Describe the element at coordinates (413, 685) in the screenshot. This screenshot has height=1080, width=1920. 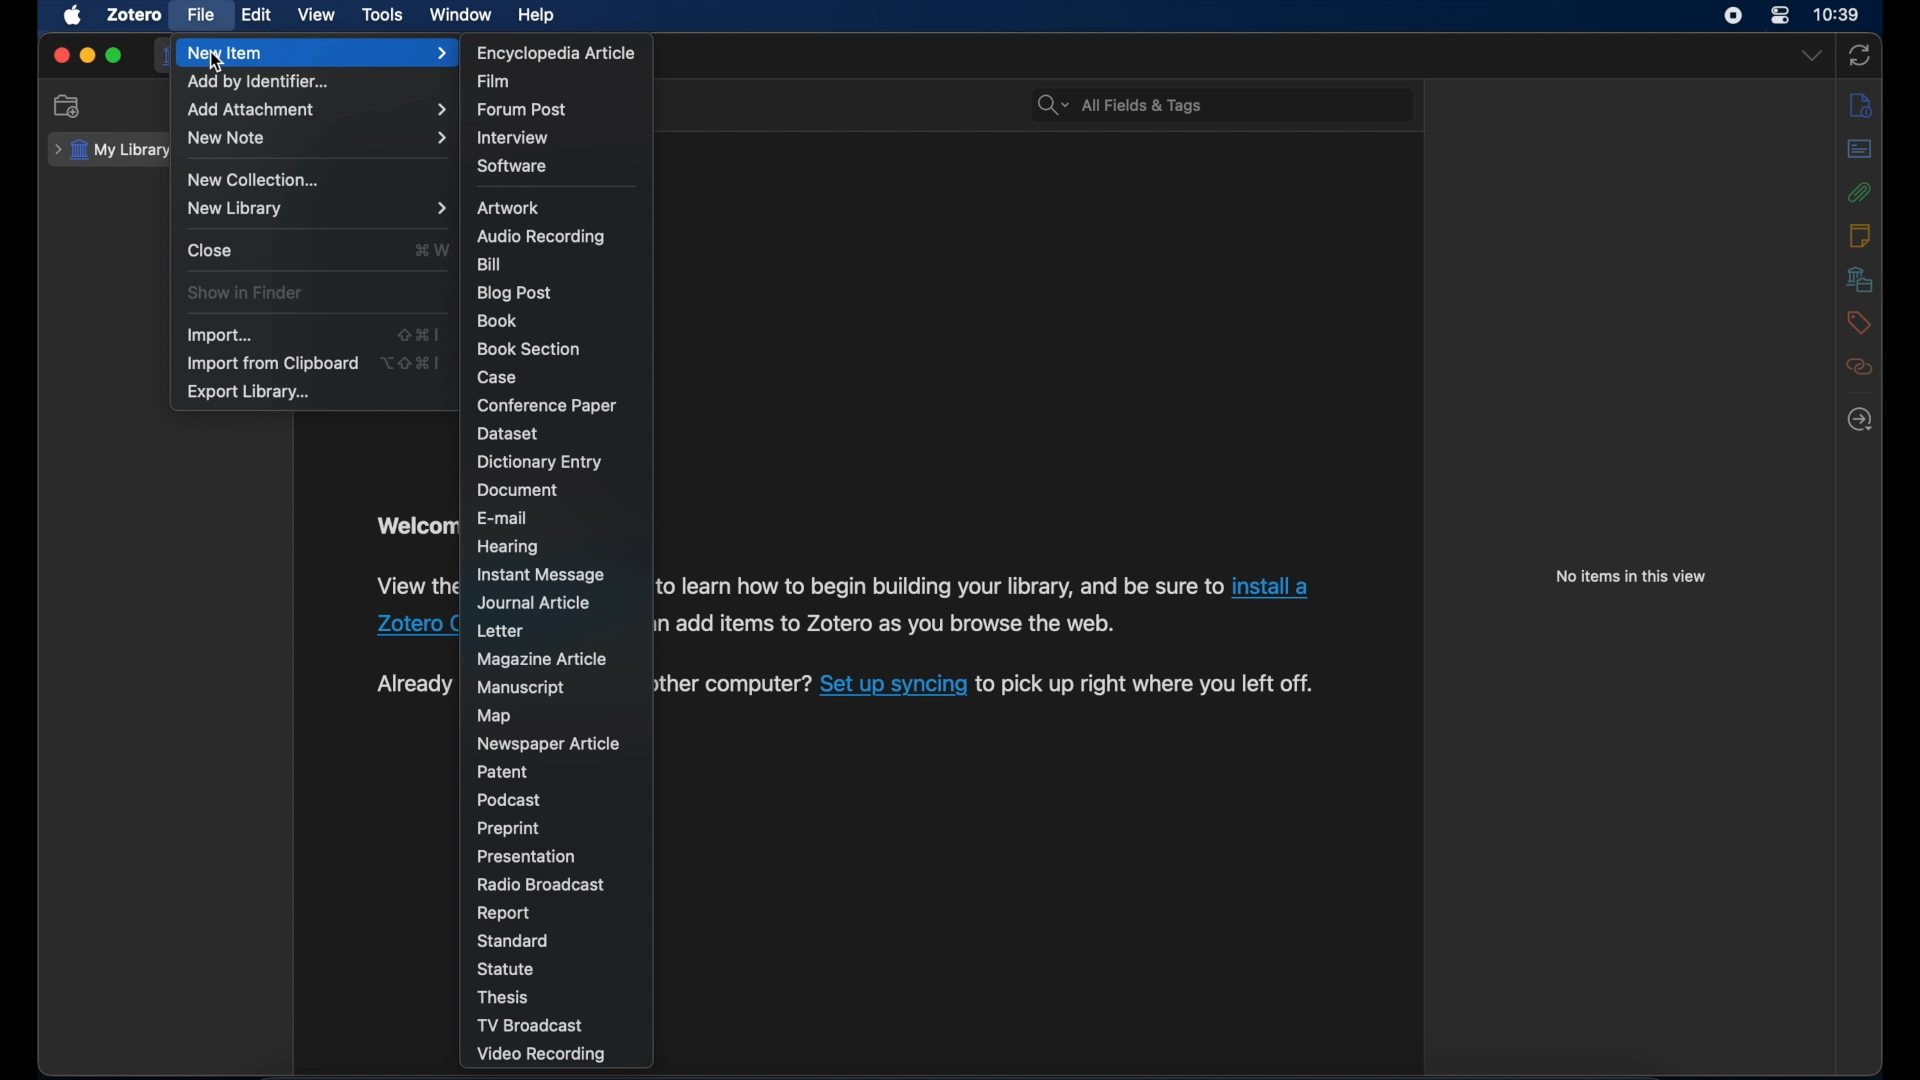
I see `Already` at that location.